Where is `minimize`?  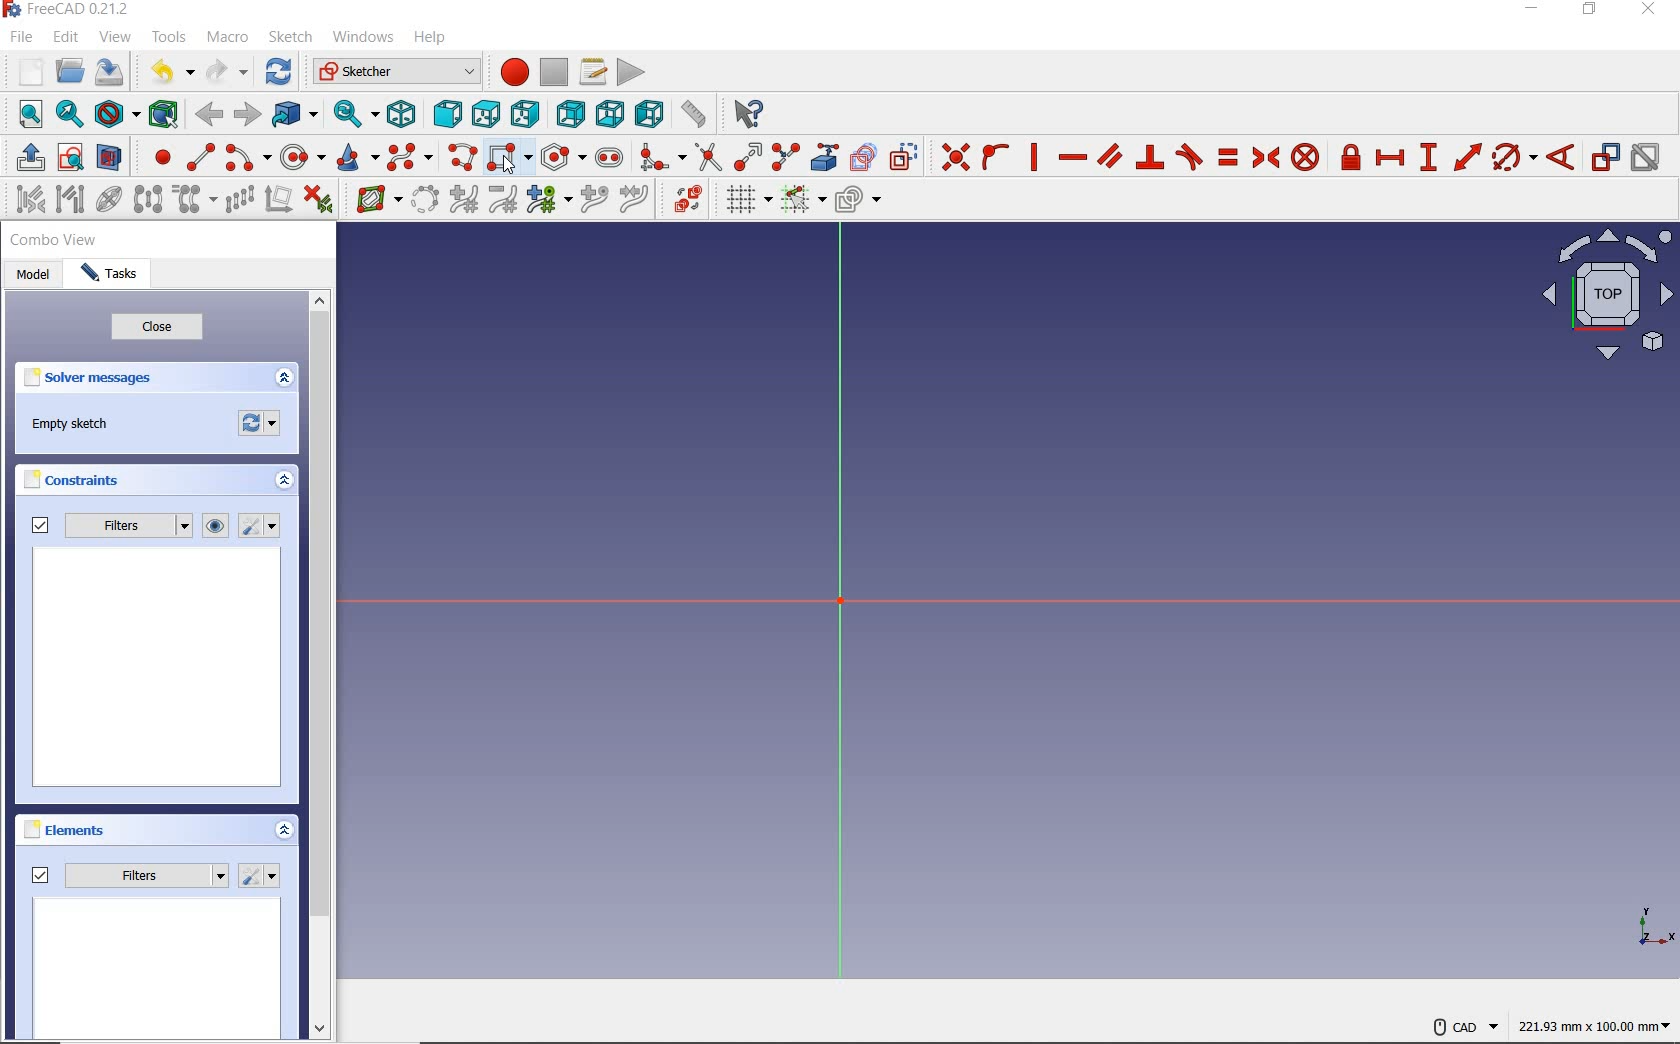 minimize is located at coordinates (1533, 11).